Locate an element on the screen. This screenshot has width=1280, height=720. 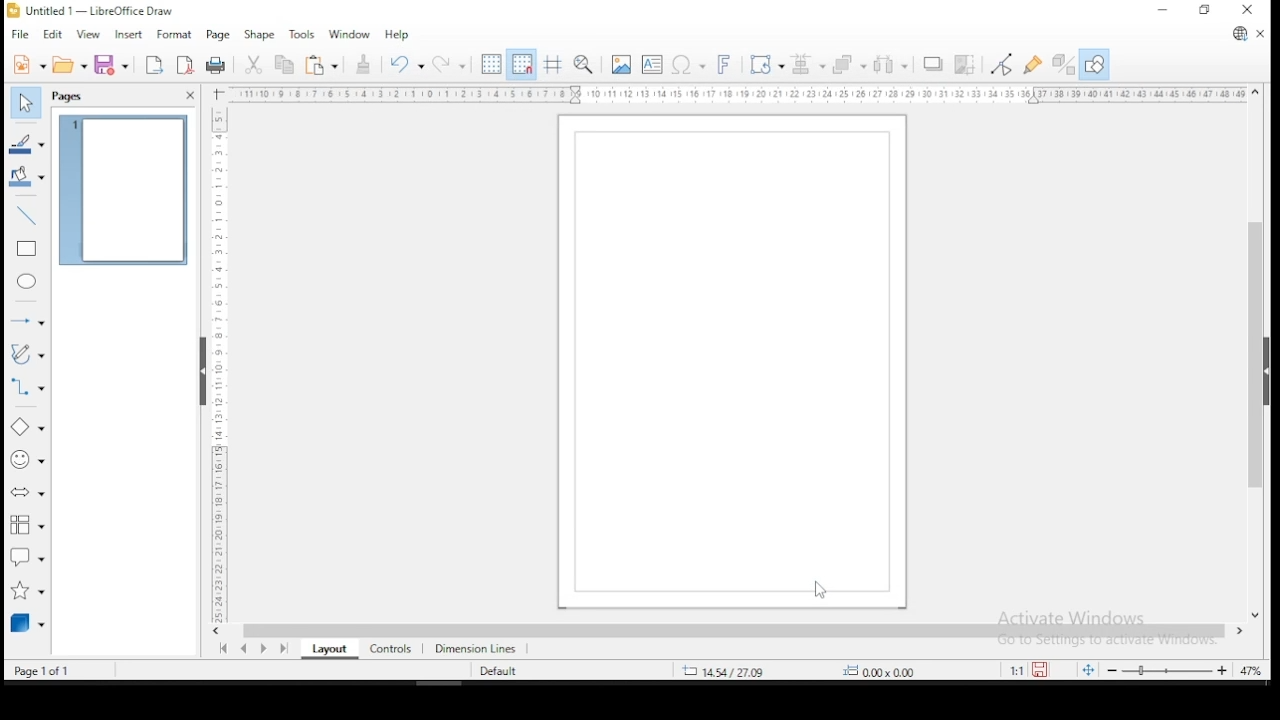
align objects is located at coordinates (806, 67).